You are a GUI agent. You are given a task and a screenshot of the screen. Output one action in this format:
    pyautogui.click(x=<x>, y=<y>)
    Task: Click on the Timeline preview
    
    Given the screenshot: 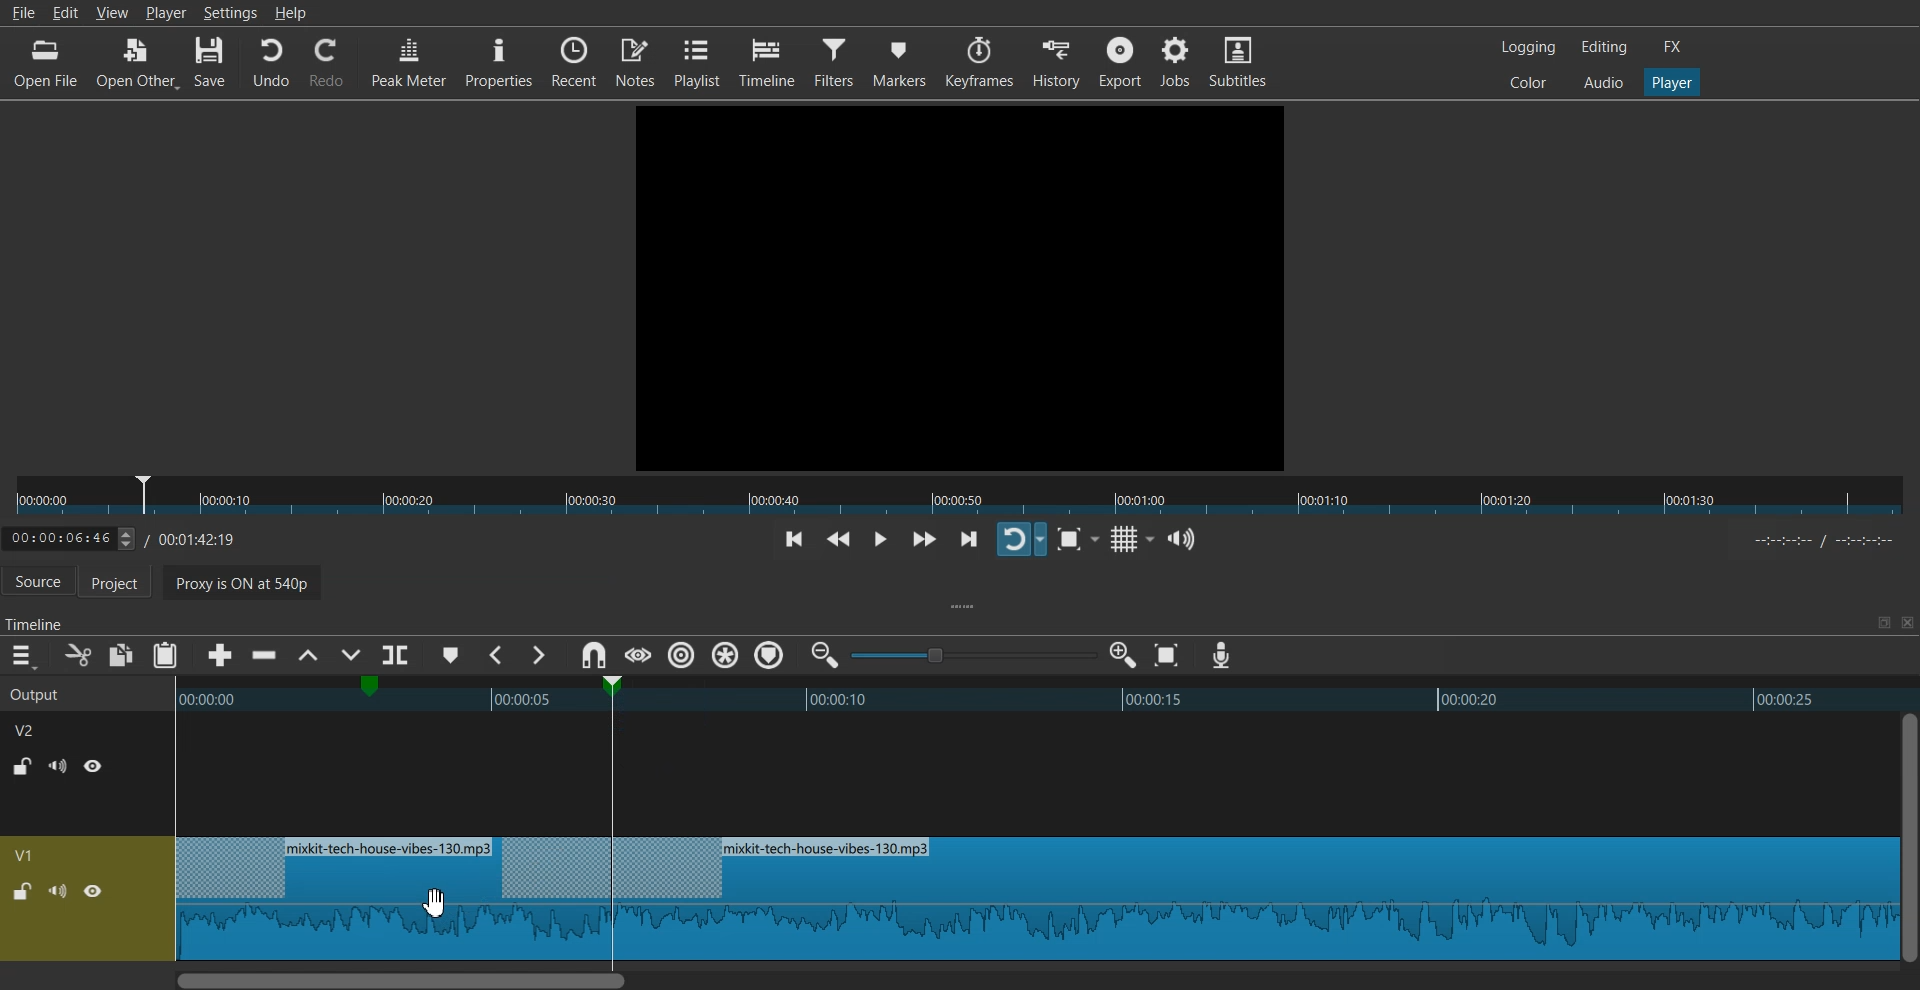 What is the action you would take?
    pyautogui.click(x=1031, y=697)
    